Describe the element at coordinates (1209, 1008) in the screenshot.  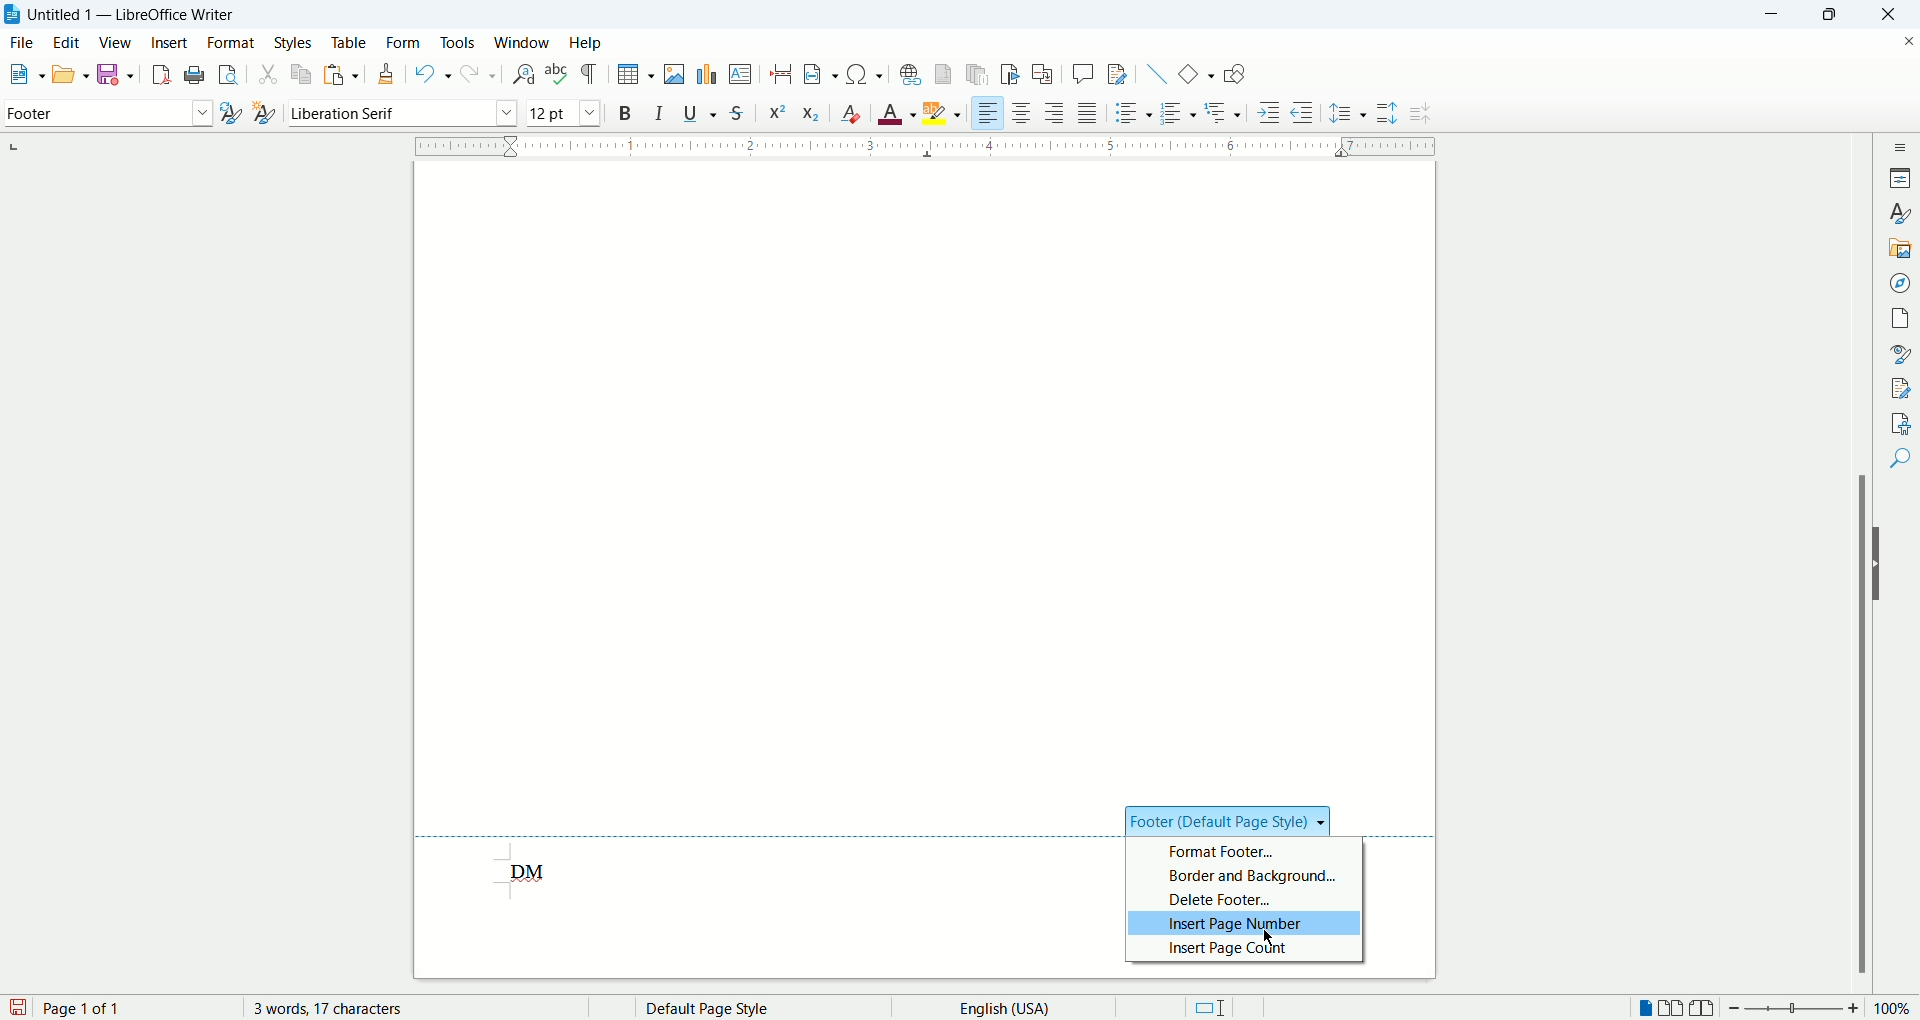
I see `standard selection` at that location.